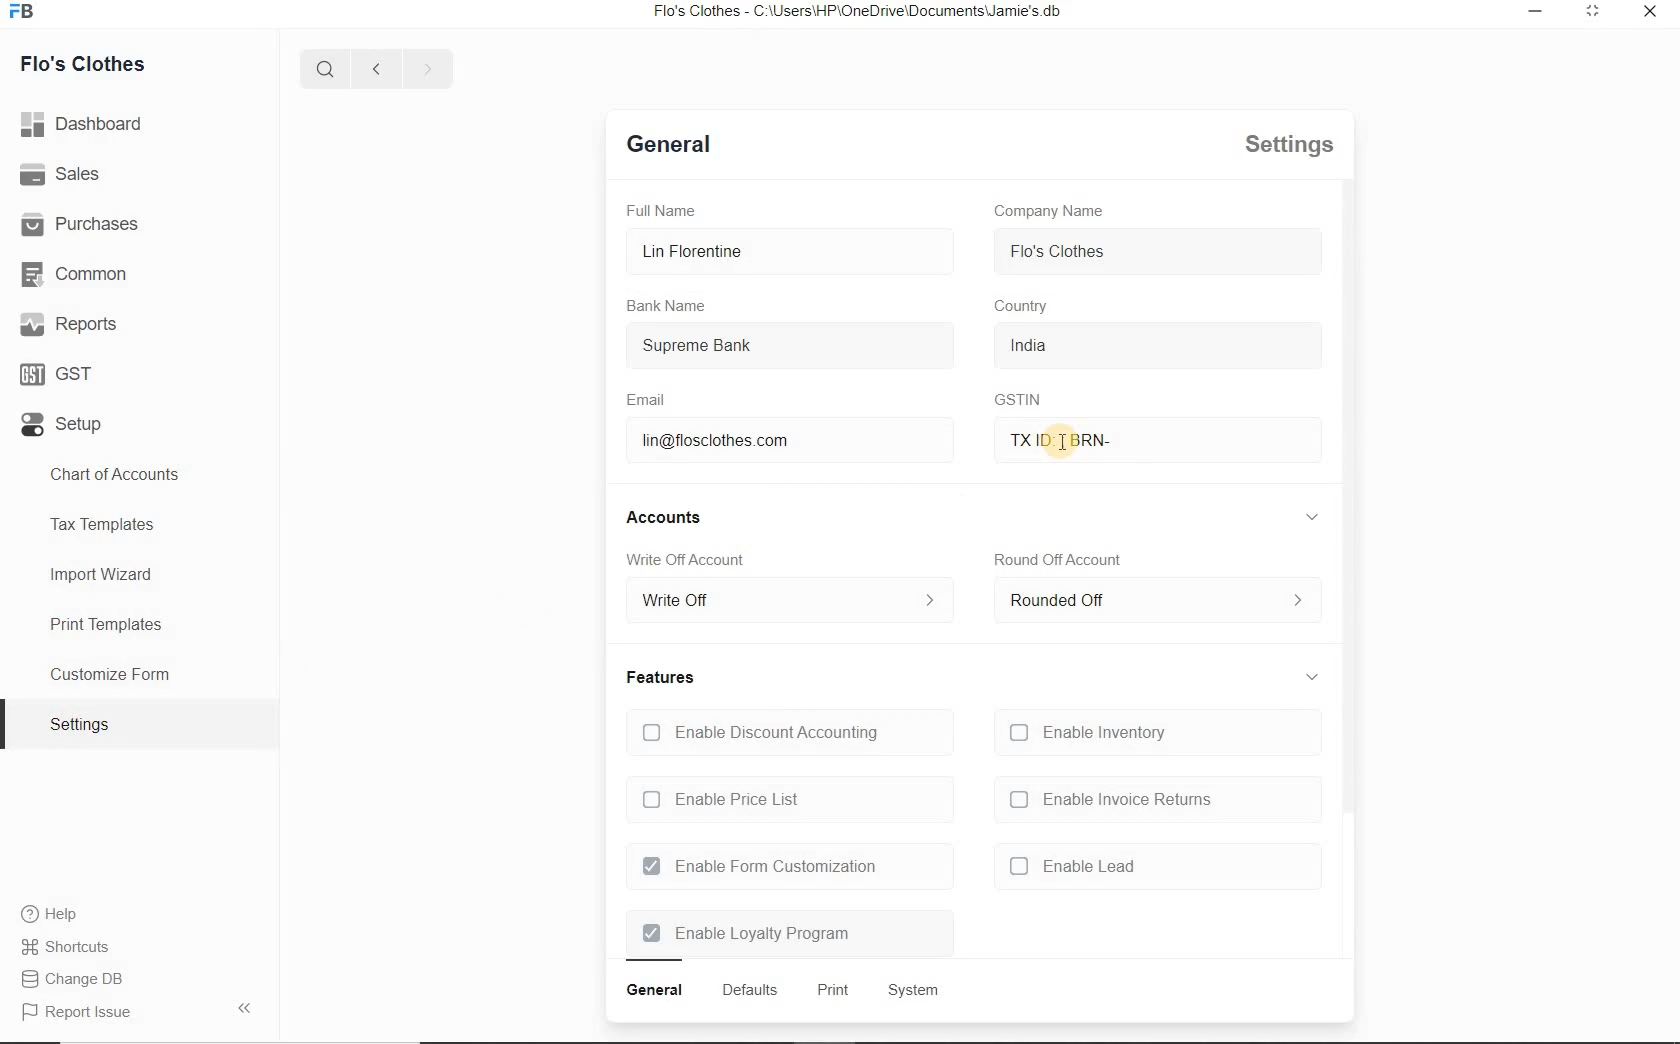  What do you see at coordinates (86, 1013) in the screenshot?
I see `report issue` at bounding box center [86, 1013].